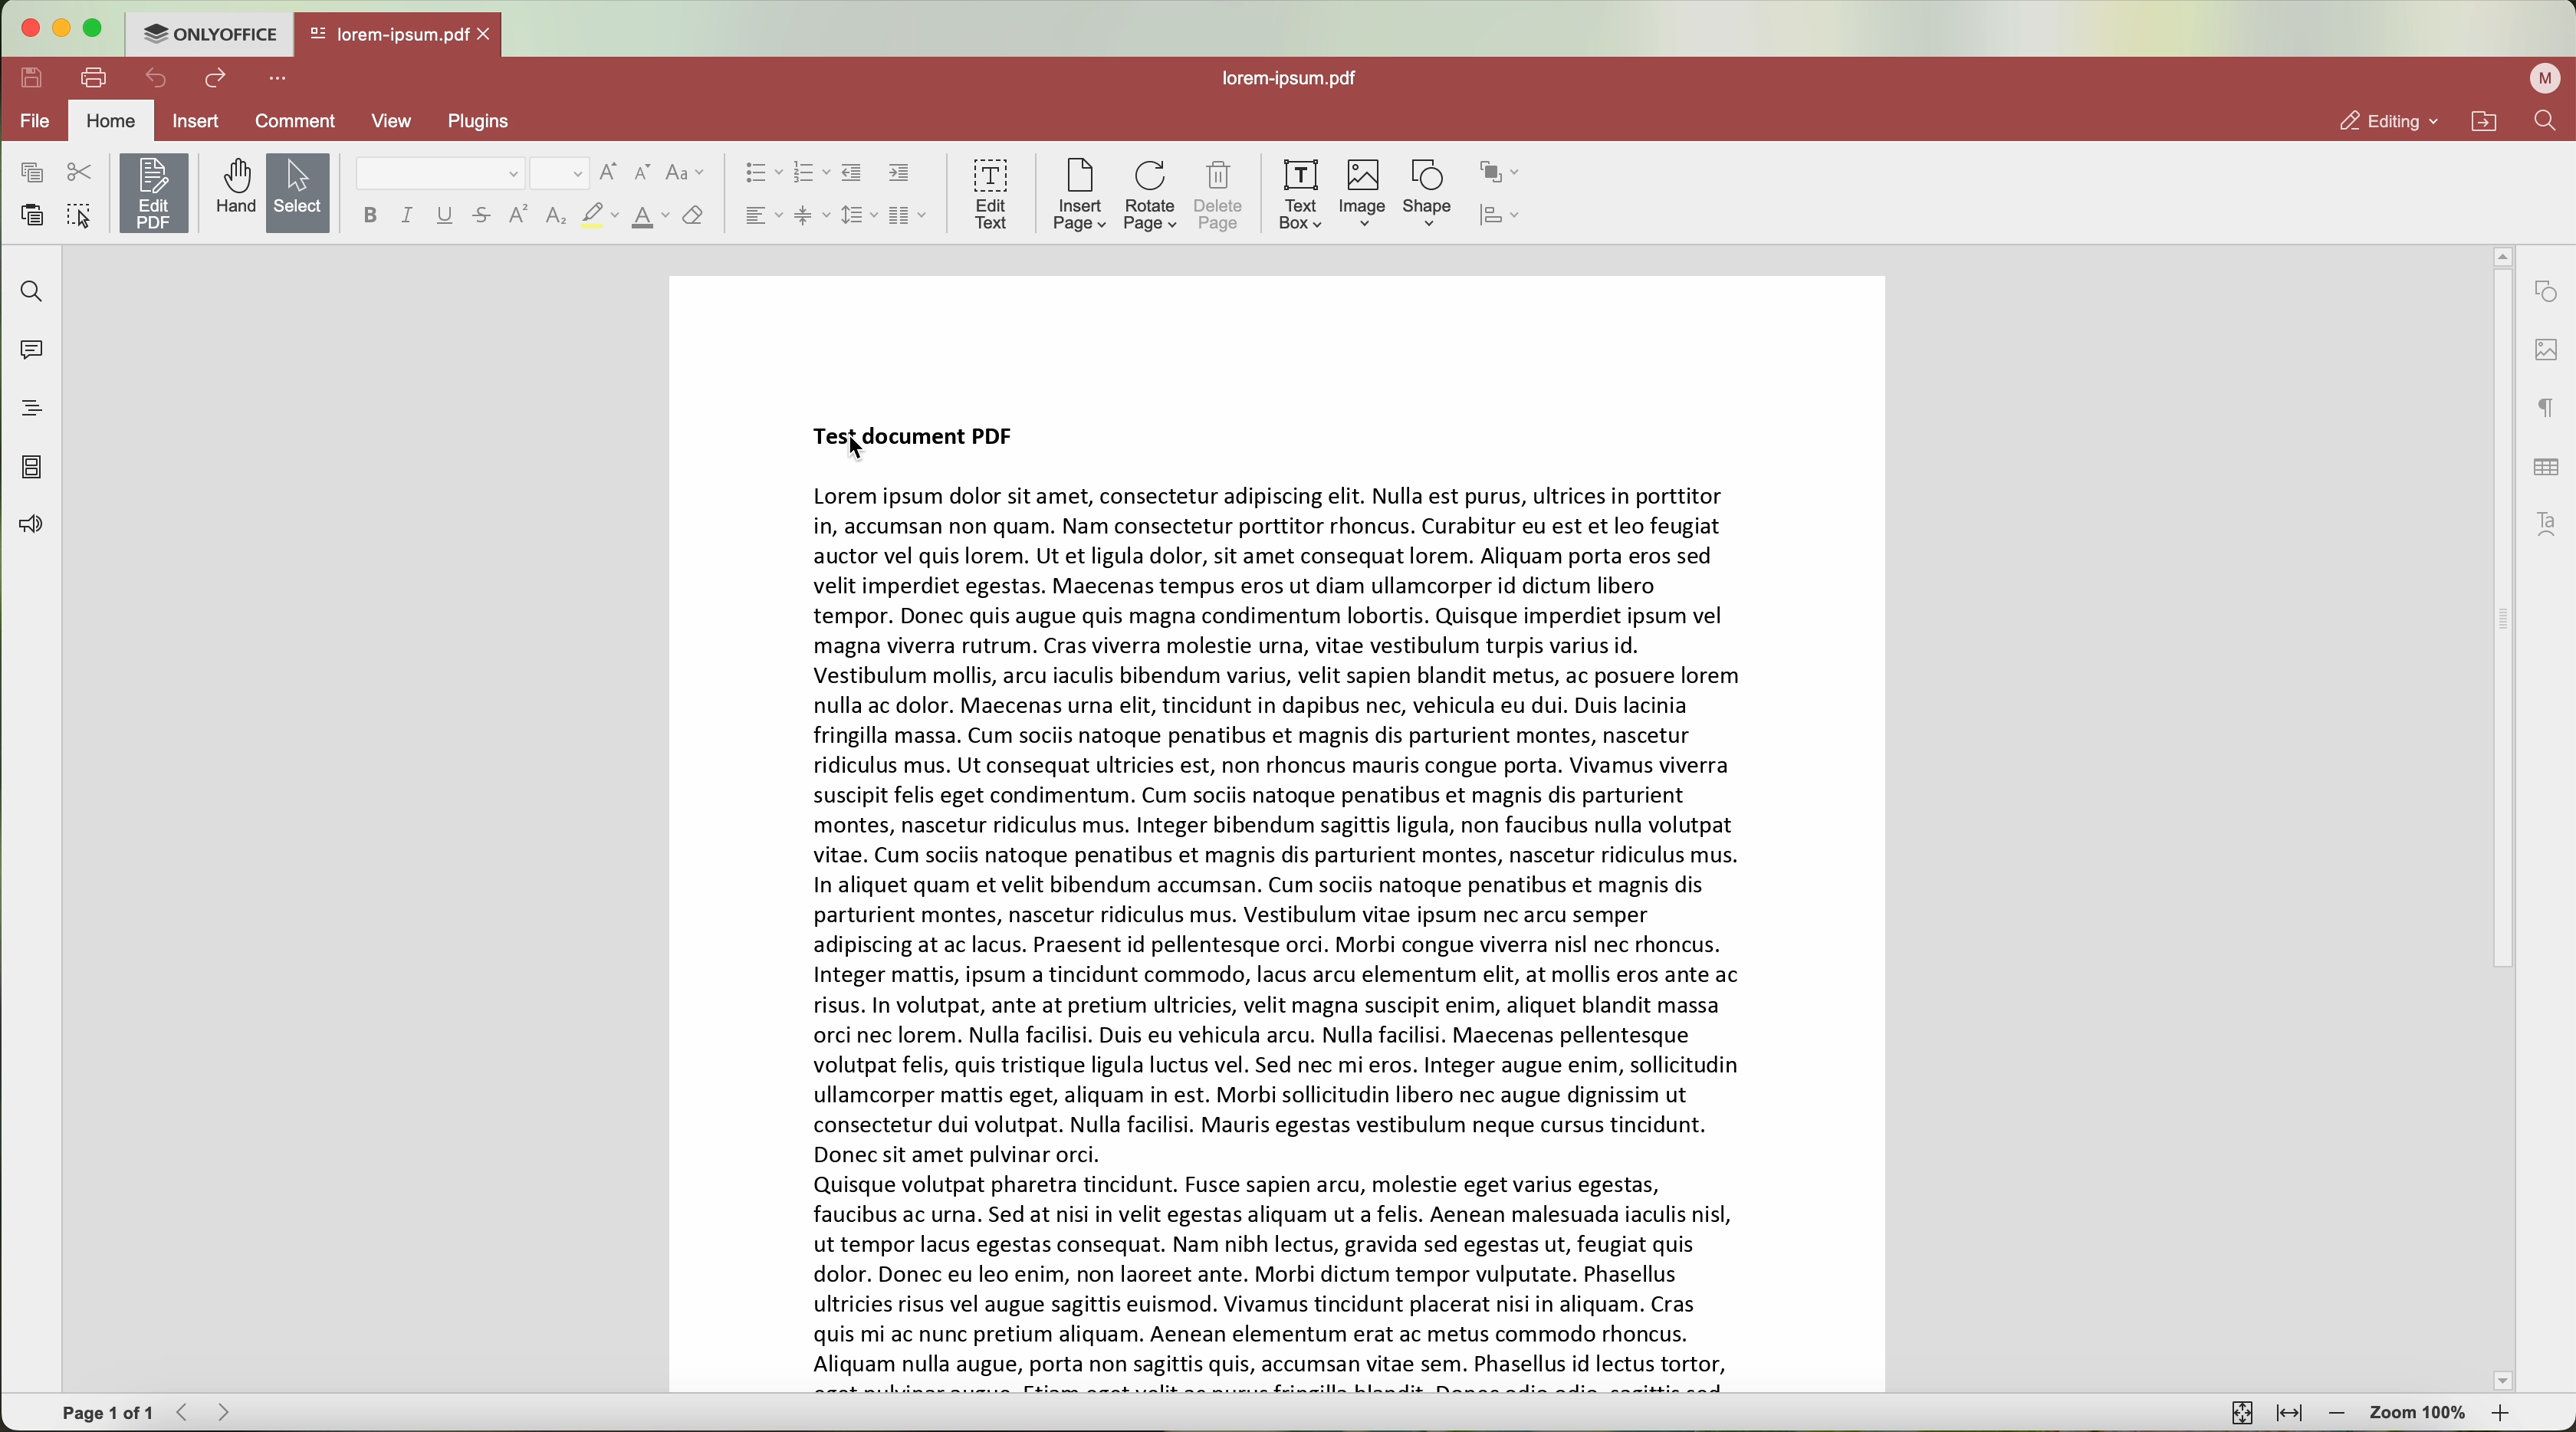  Describe the element at coordinates (217, 80) in the screenshot. I see `redo` at that location.